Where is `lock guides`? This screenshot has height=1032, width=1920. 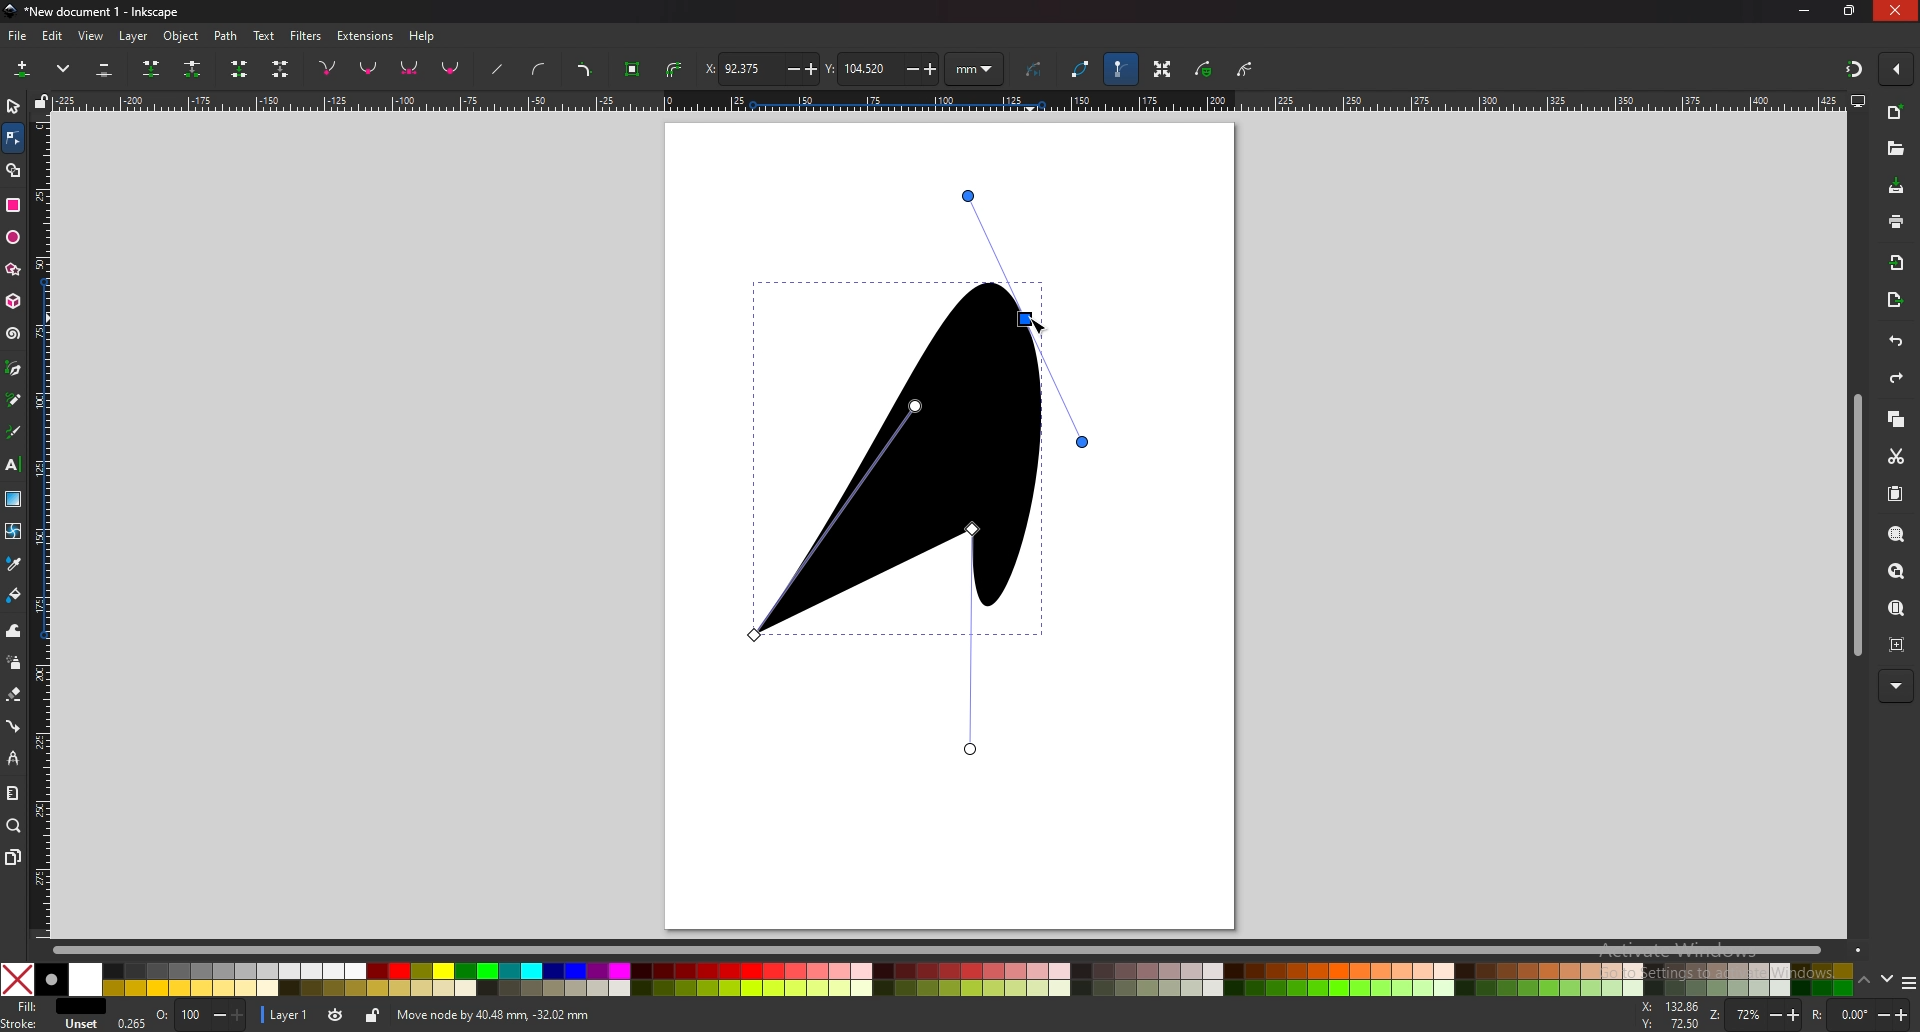 lock guides is located at coordinates (41, 101).